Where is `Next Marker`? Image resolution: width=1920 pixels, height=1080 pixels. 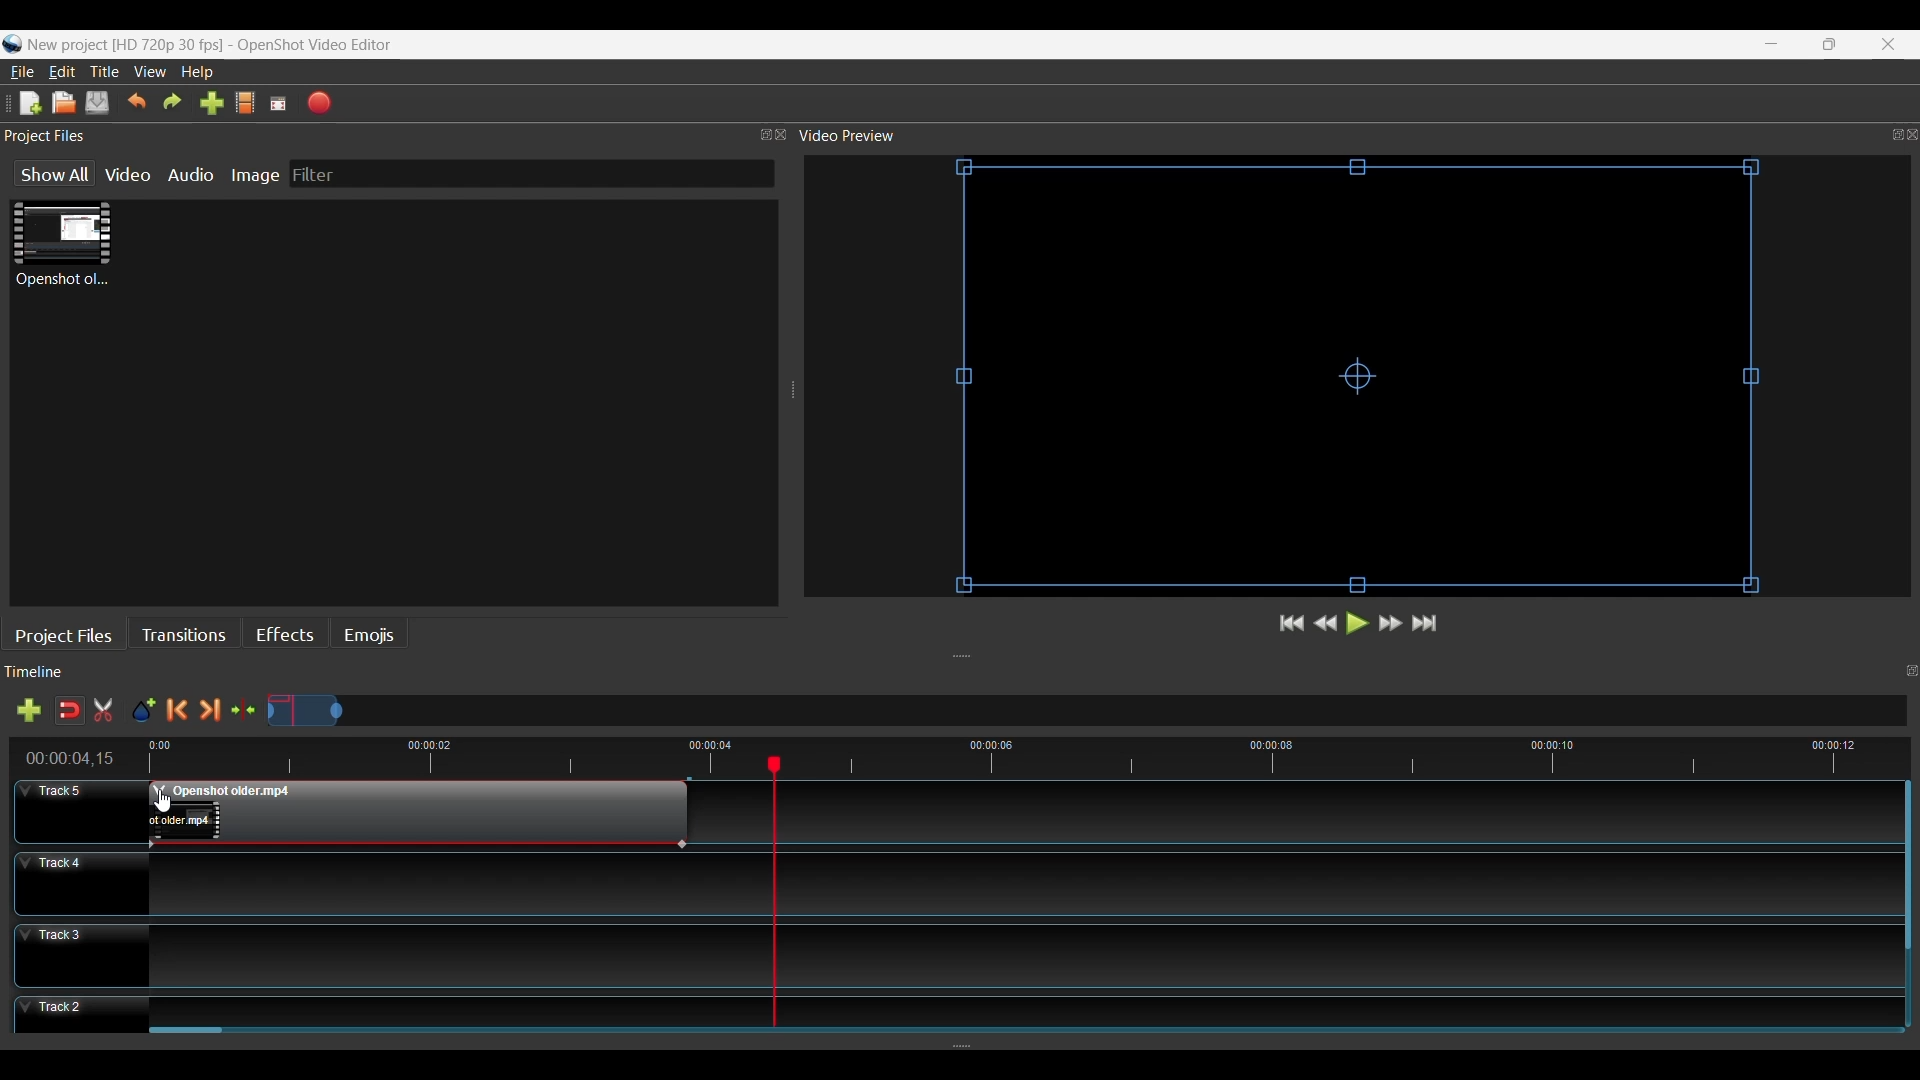
Next Marker is located at coordinates (213, 710).